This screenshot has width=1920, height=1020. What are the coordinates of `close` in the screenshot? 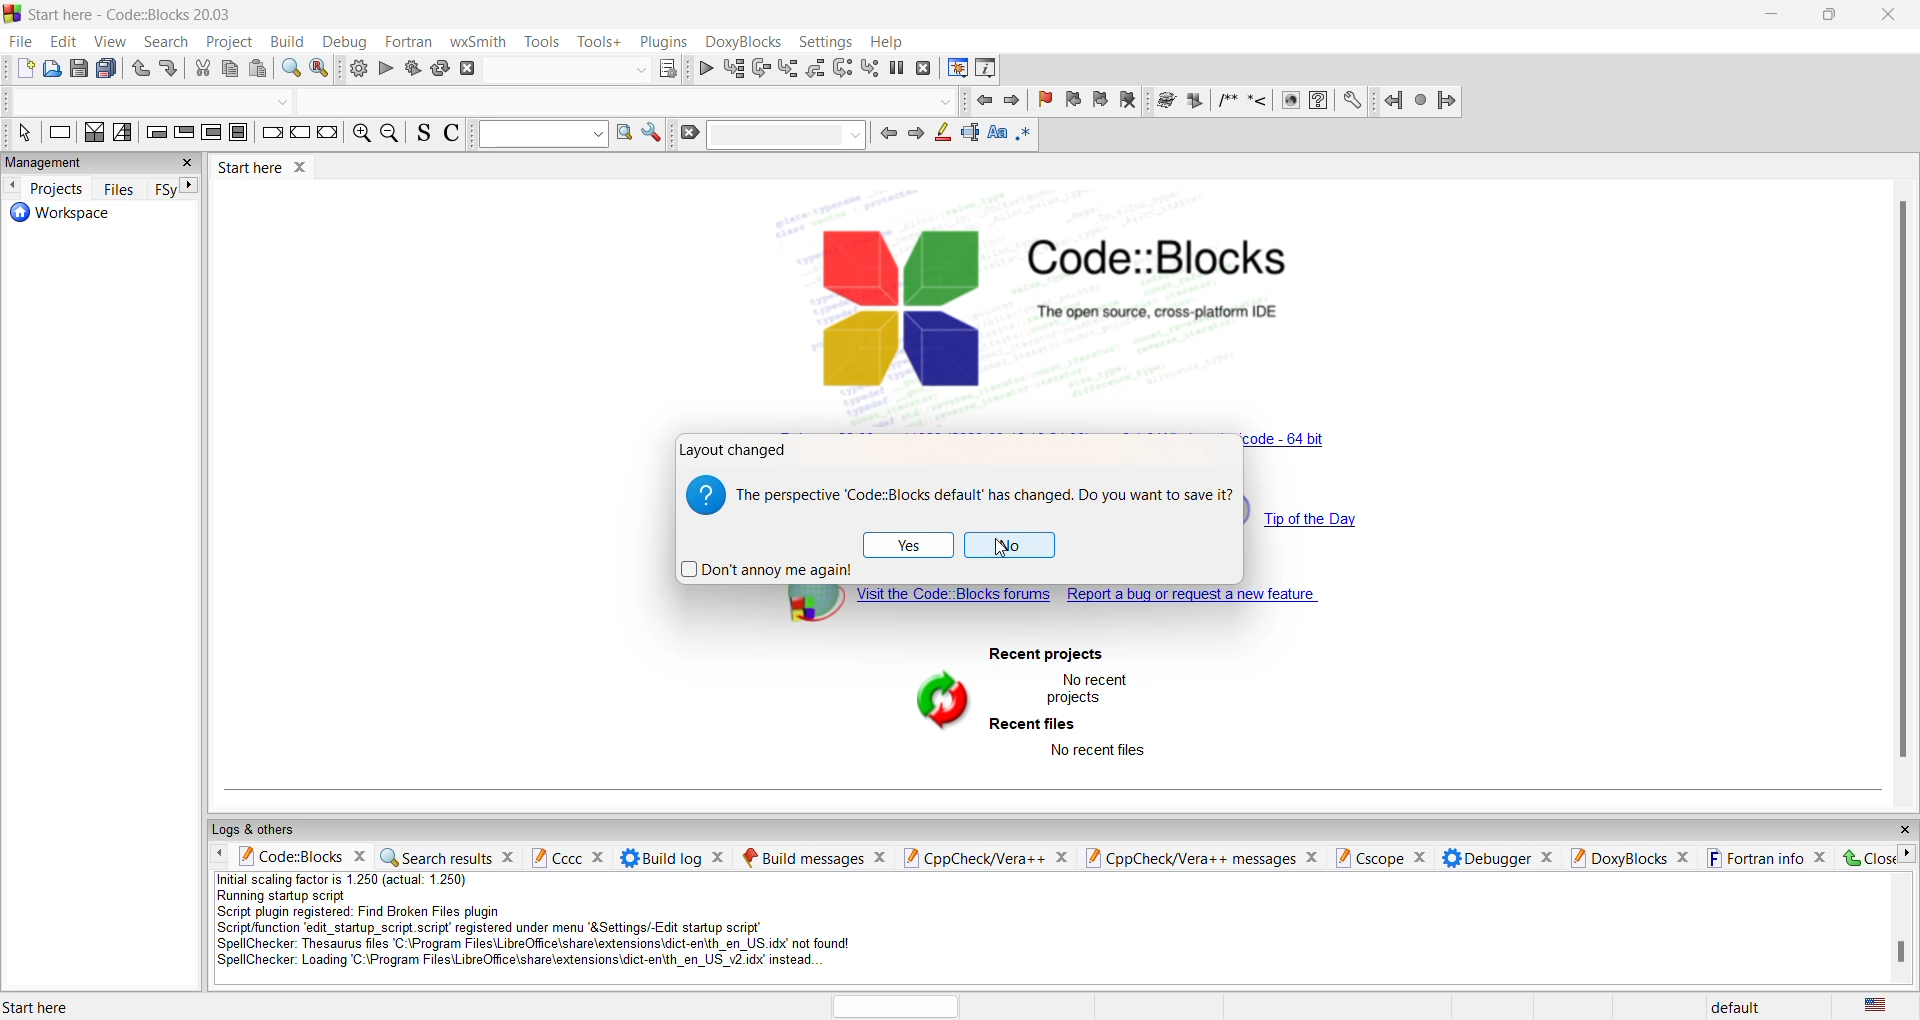 It's located at (358, 856).